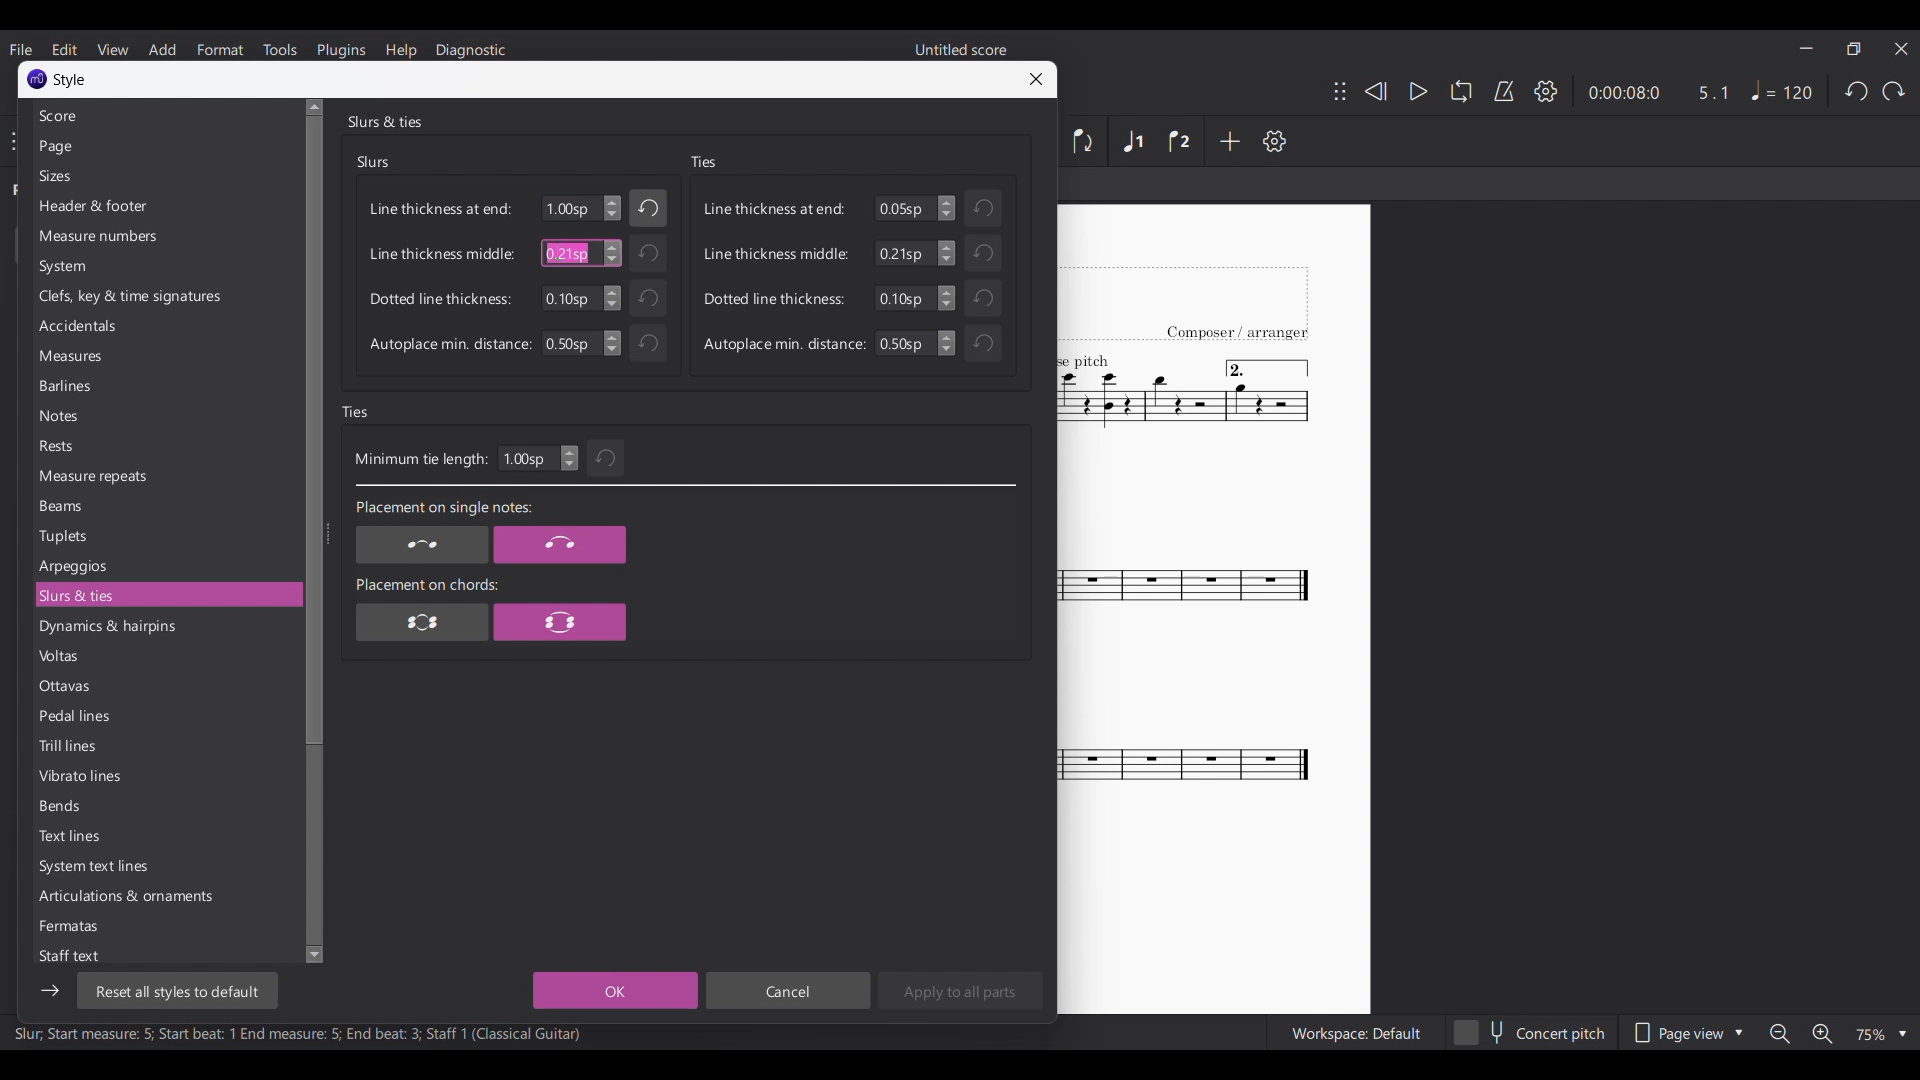 This screenshot has height=1080, width=1920. What do you see at coordinates (165, 445) in the screenshot?
I see `Rests` at bounding box center [165, 445].